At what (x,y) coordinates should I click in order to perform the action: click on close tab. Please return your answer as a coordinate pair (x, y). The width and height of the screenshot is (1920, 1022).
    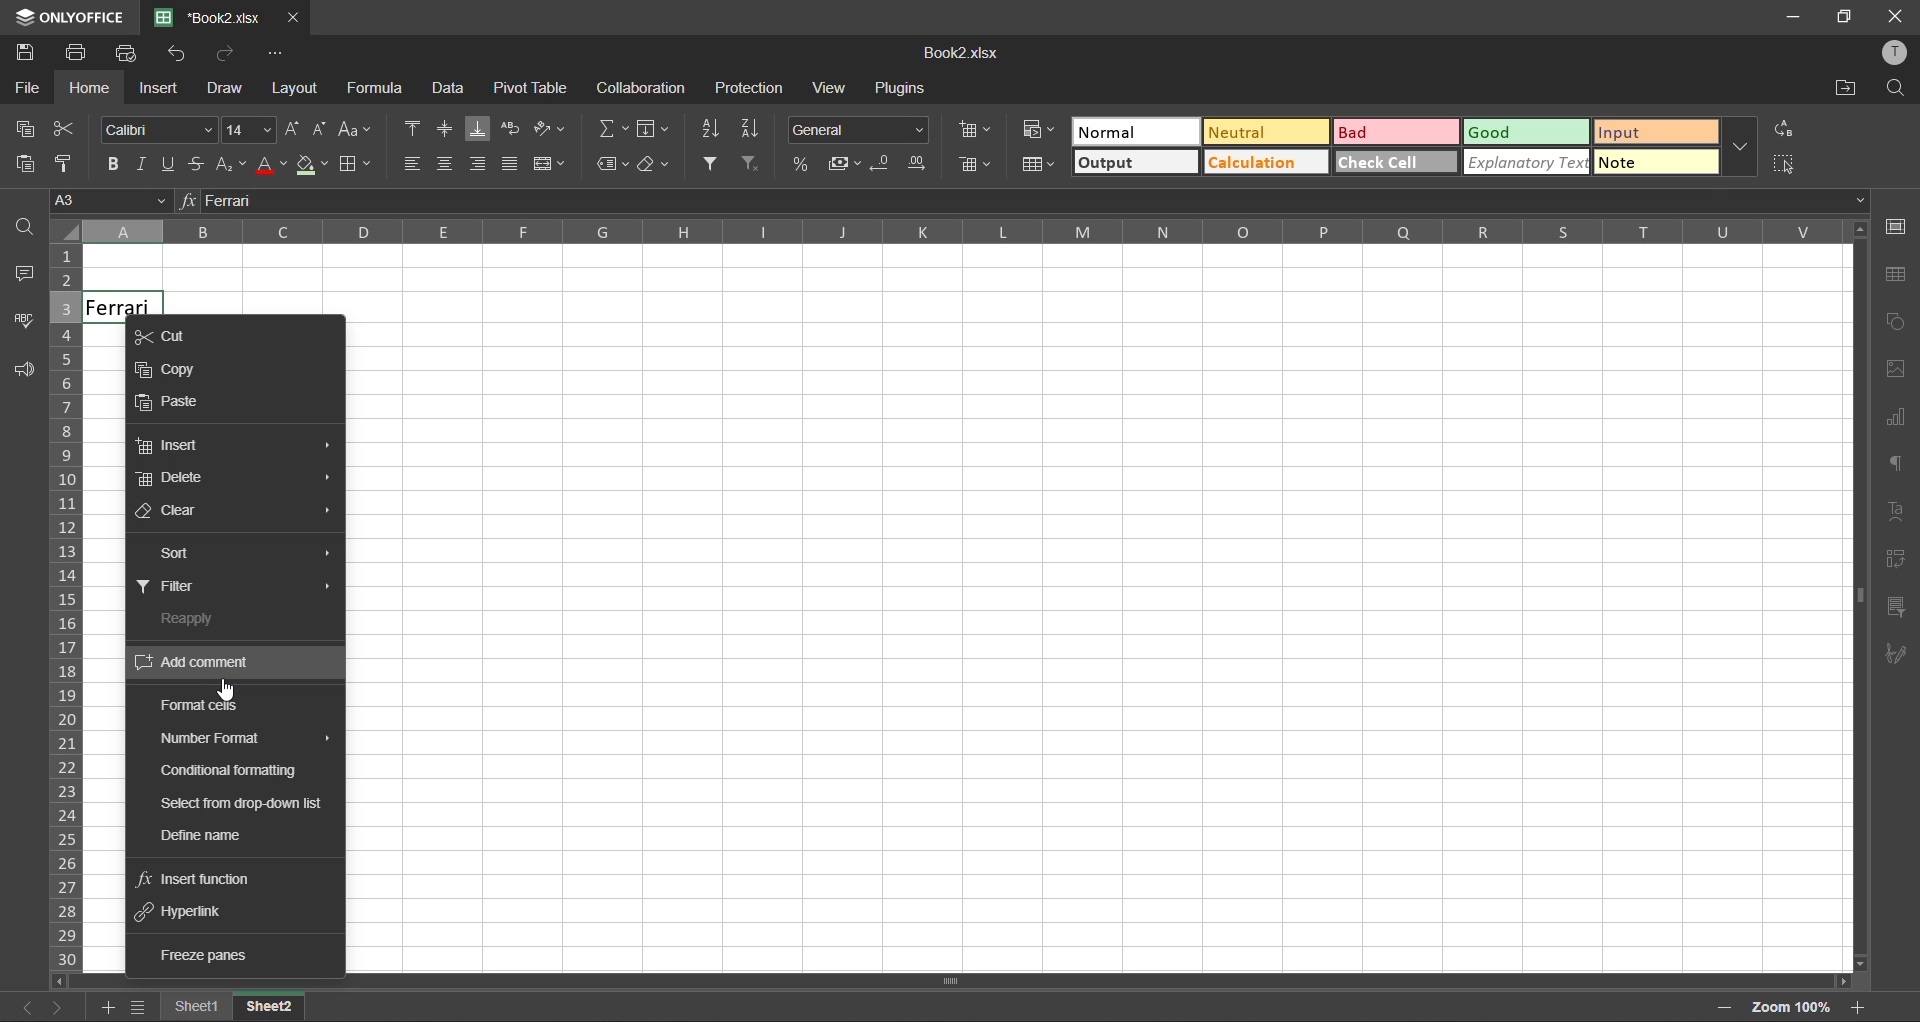
    Looking at the image, I should click on (291, 15).